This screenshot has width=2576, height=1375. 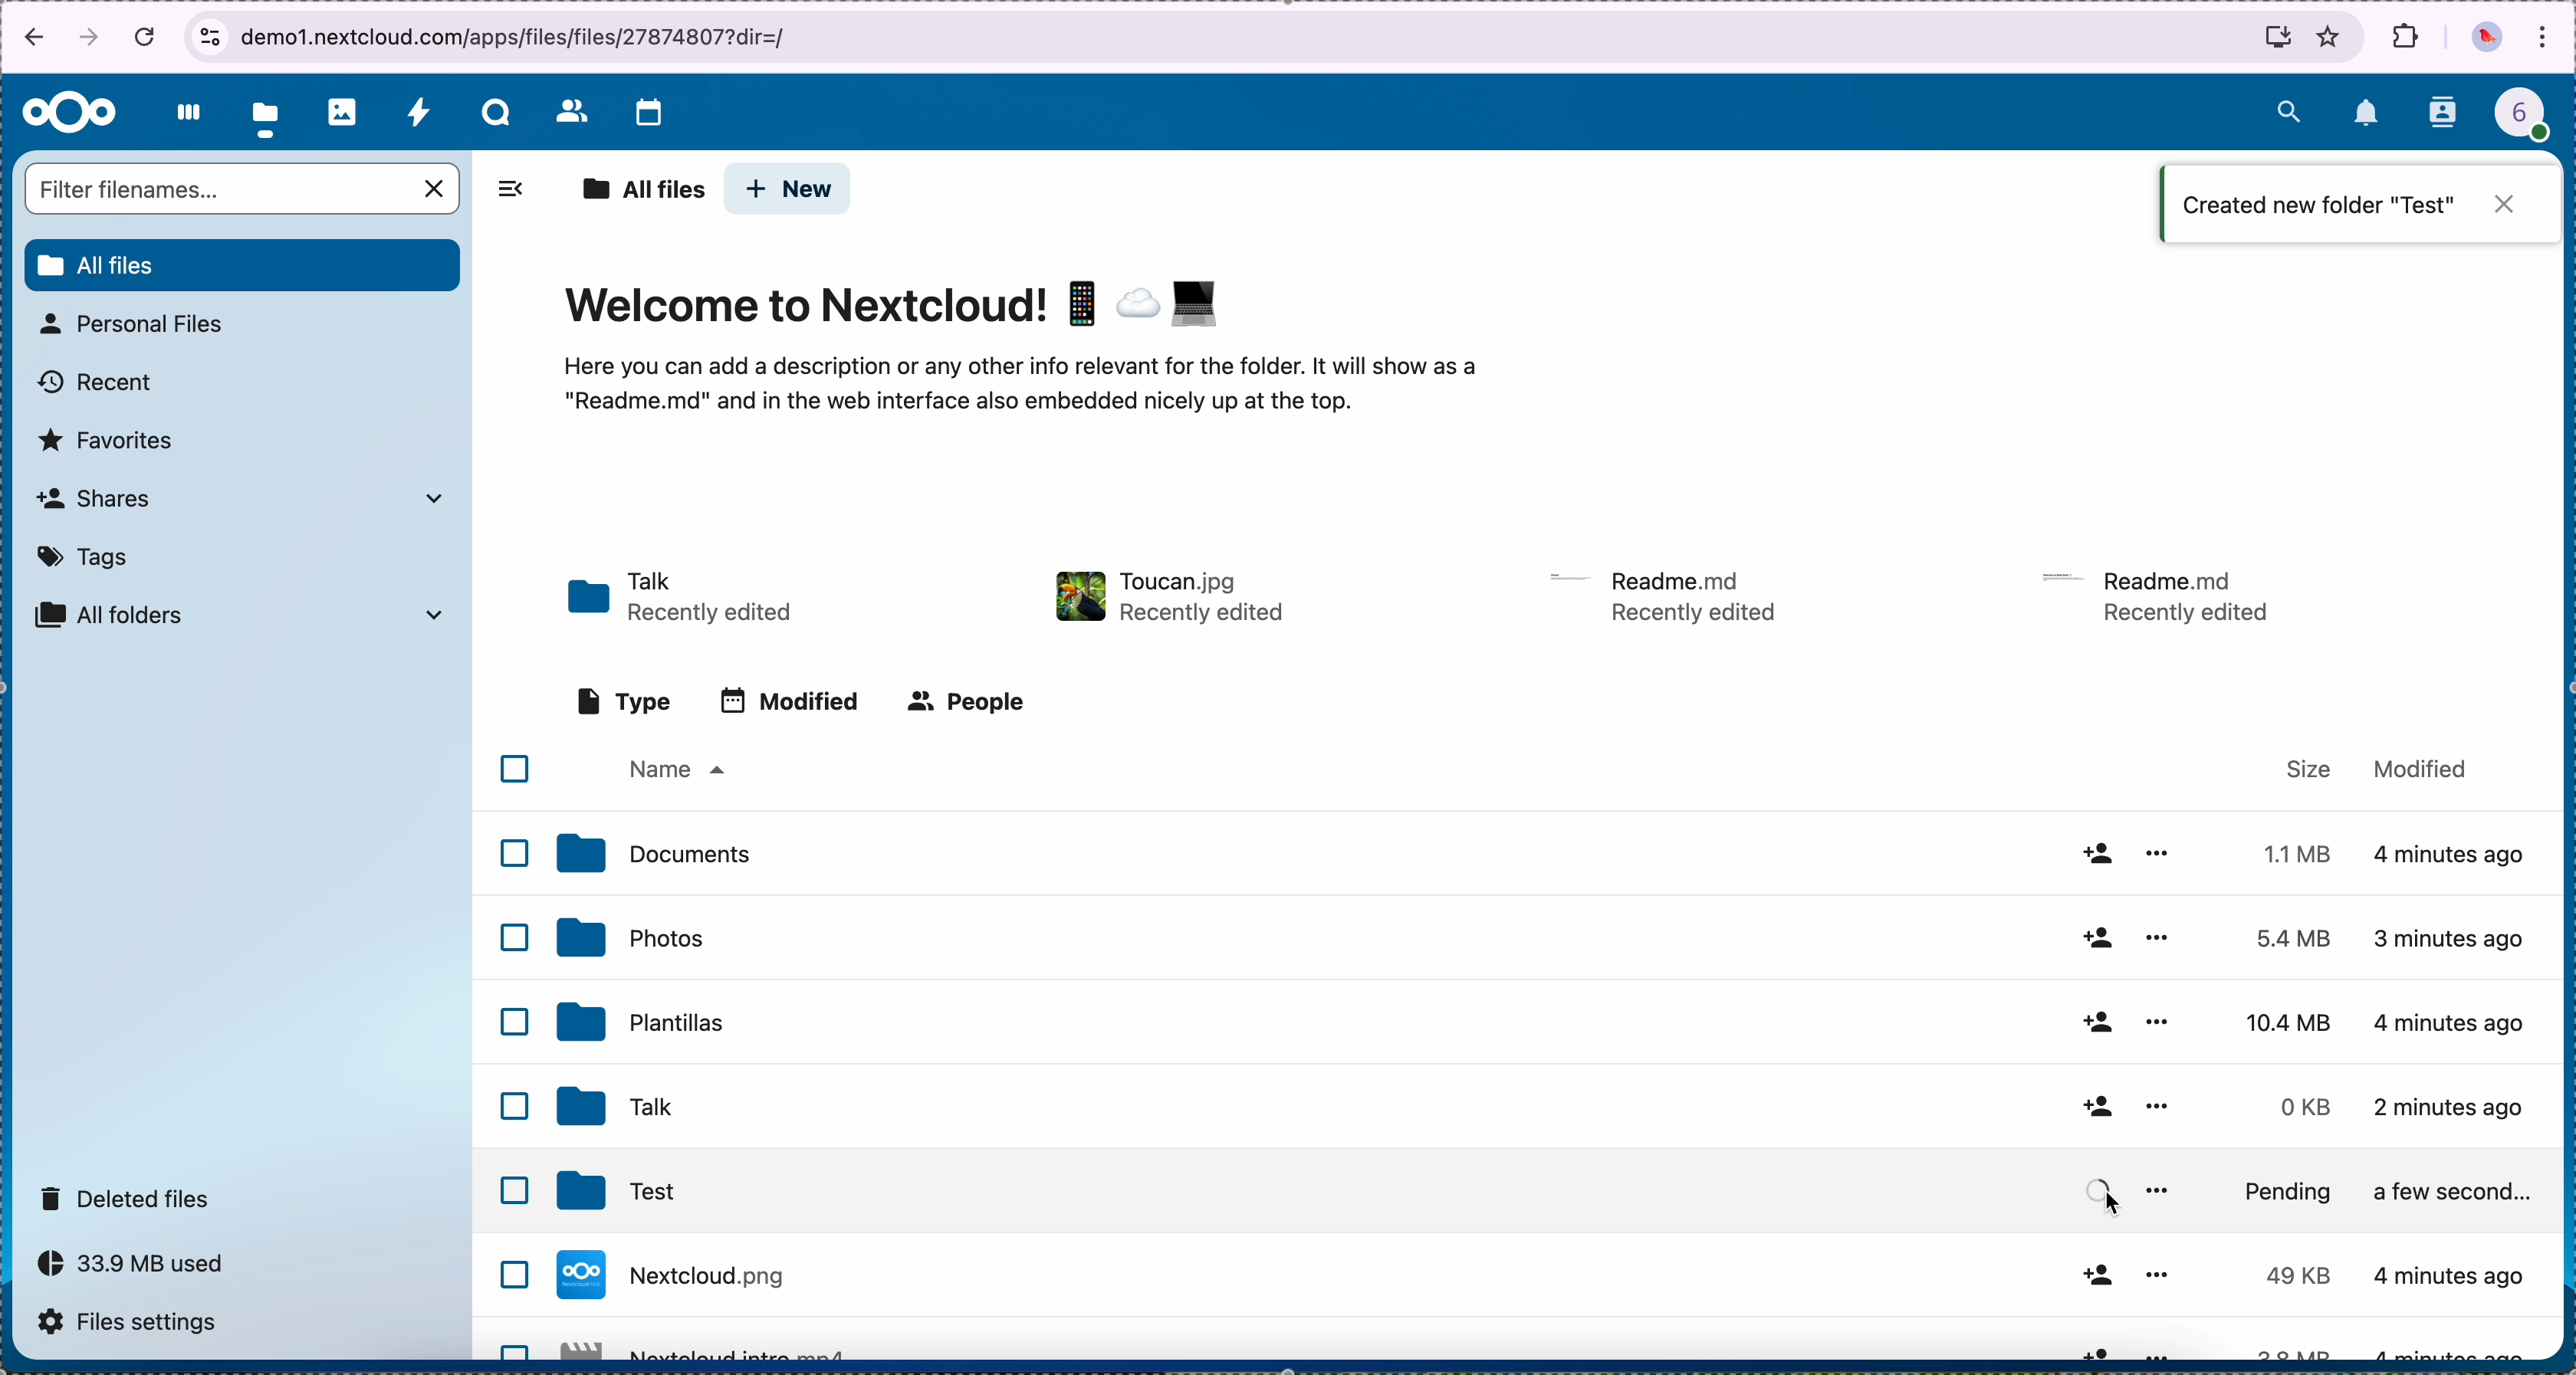 What do you see at coordinates (2094, 936) in the screenshot?
I see `share` at bounding box center [2094, 936].